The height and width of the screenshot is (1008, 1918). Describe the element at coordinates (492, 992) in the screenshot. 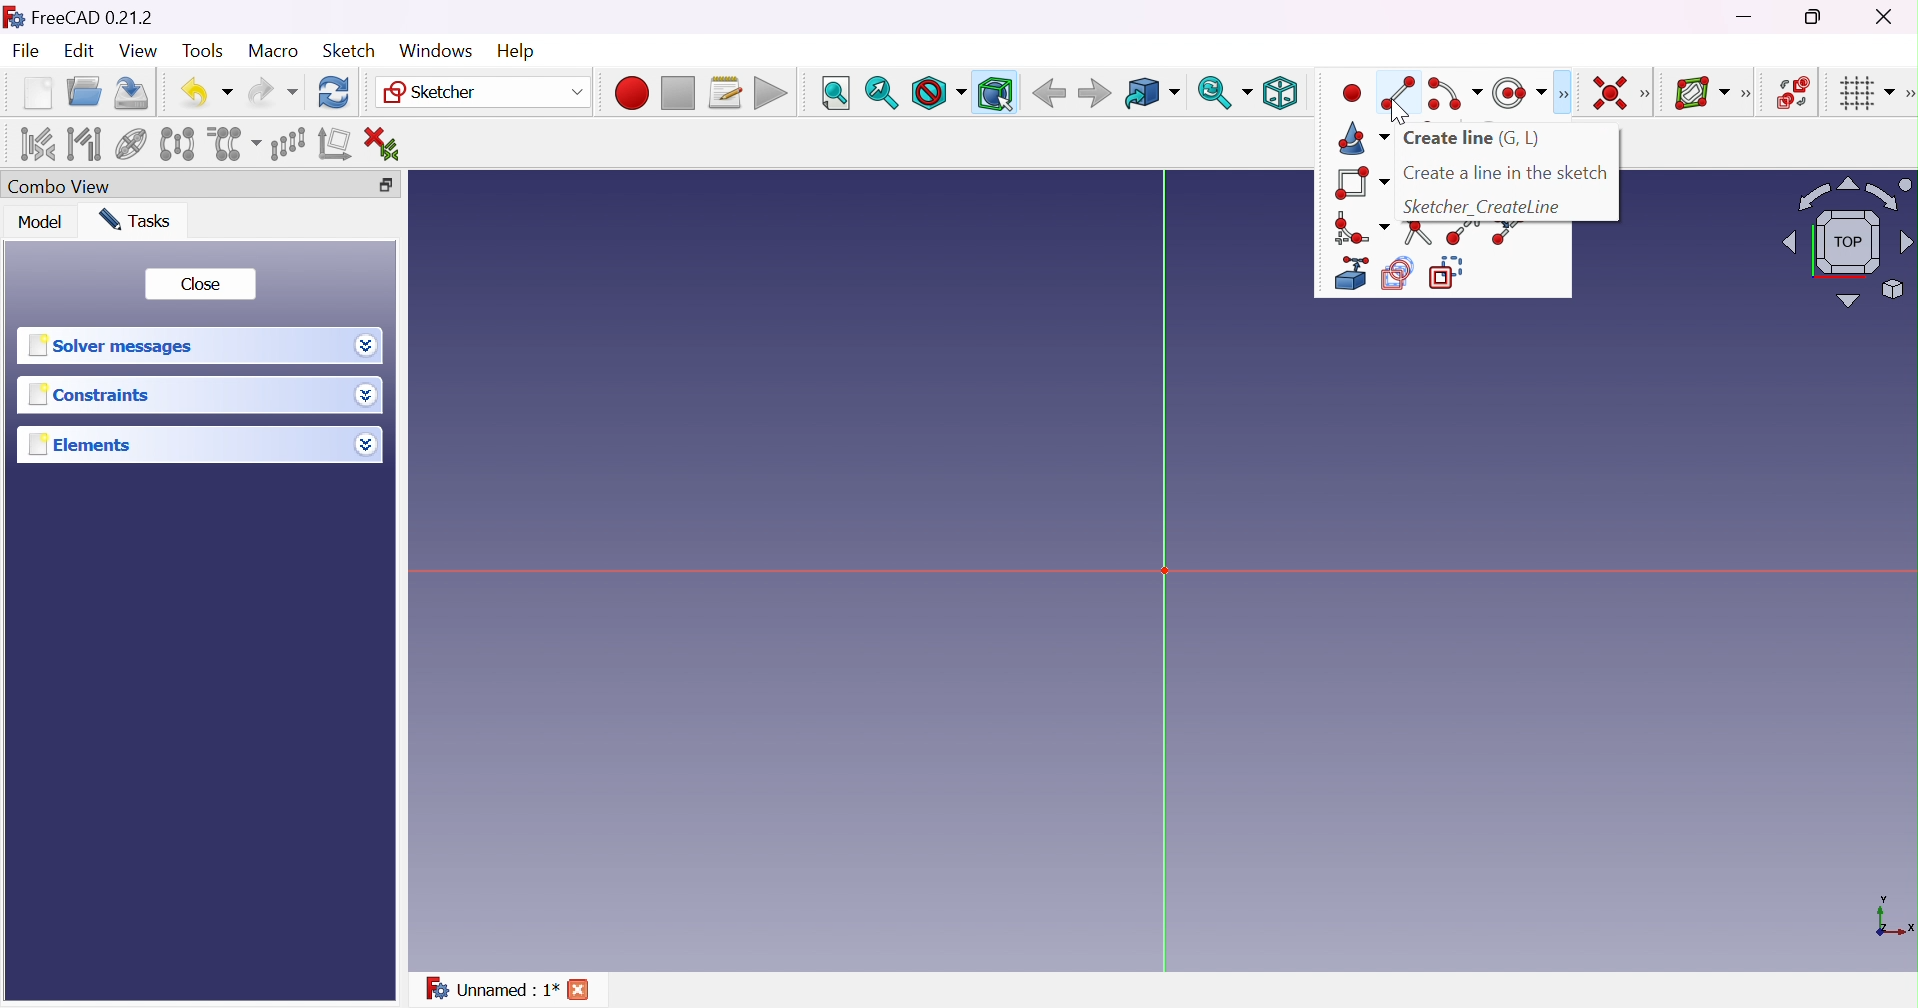

I see `Unnamed : 1*` at that location.